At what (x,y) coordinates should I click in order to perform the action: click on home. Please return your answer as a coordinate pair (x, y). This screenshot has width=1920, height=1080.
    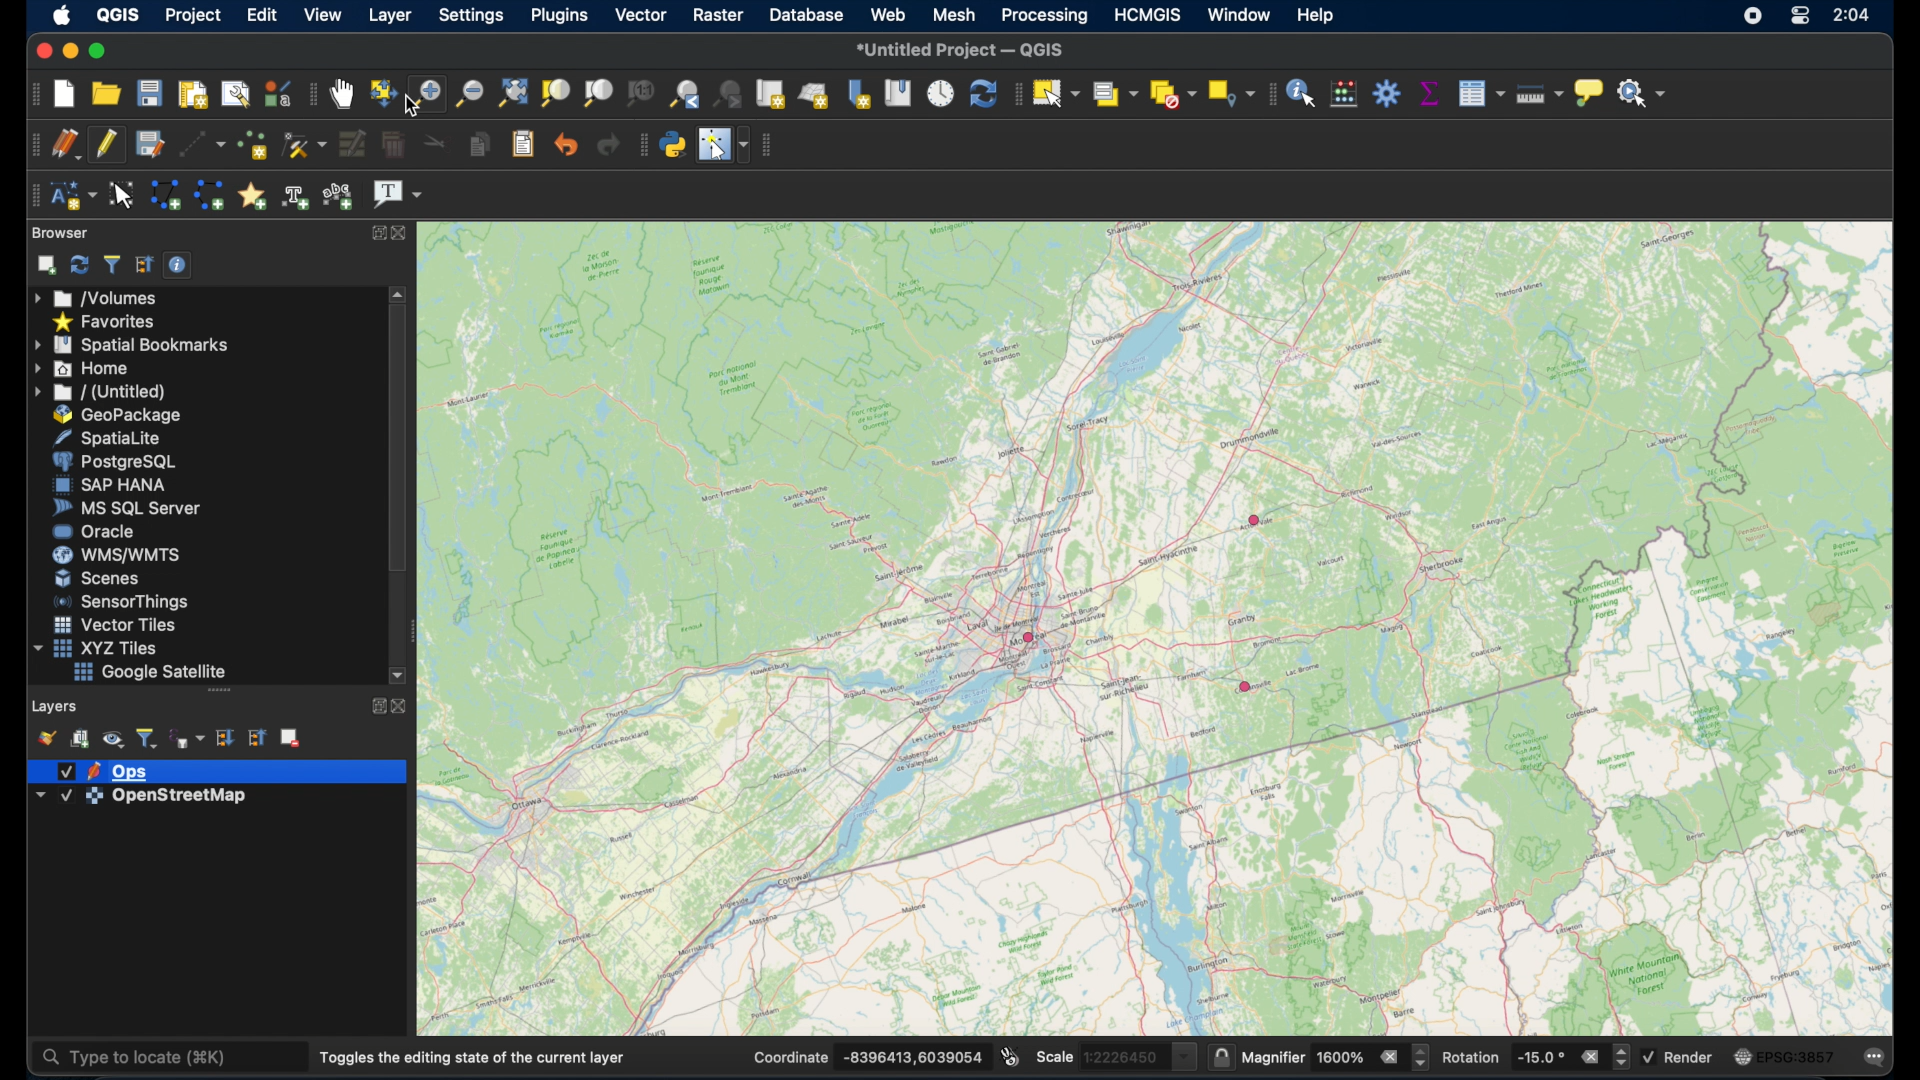
    Looking at the image, I should click on (85, 369).